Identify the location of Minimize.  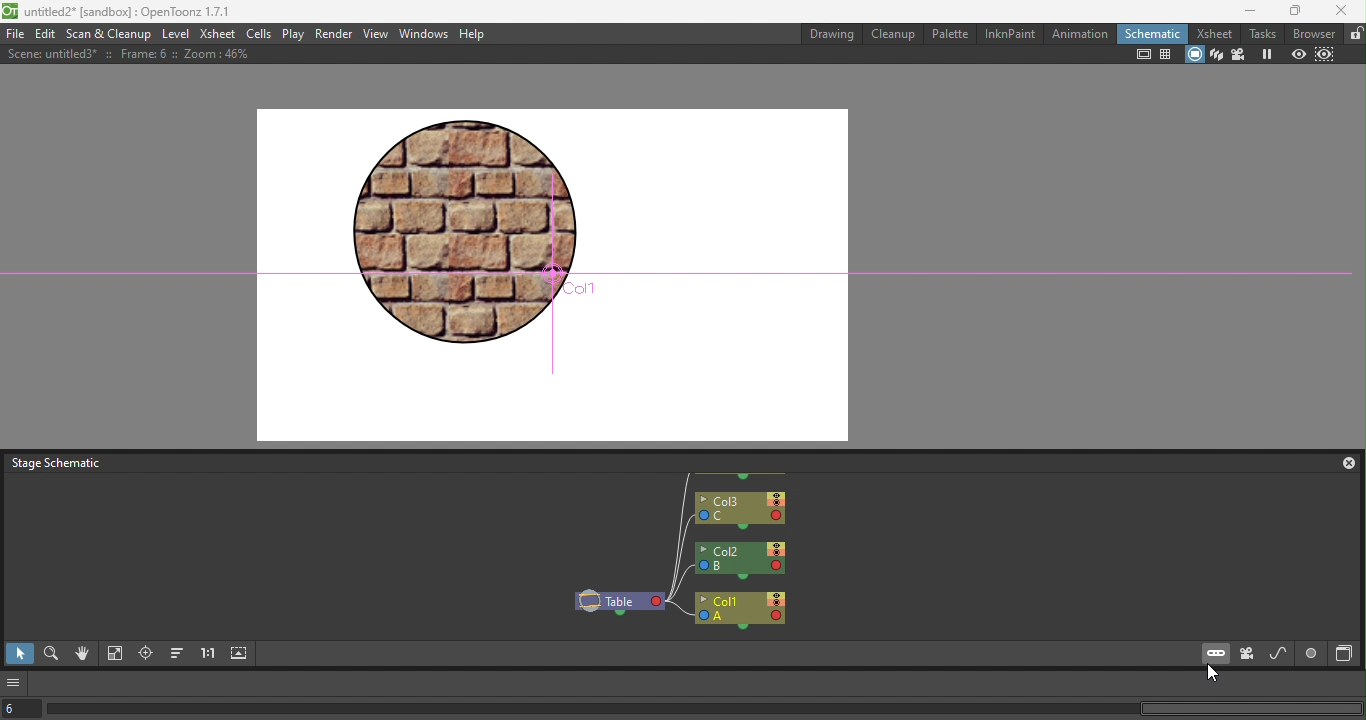
(1242, 11).